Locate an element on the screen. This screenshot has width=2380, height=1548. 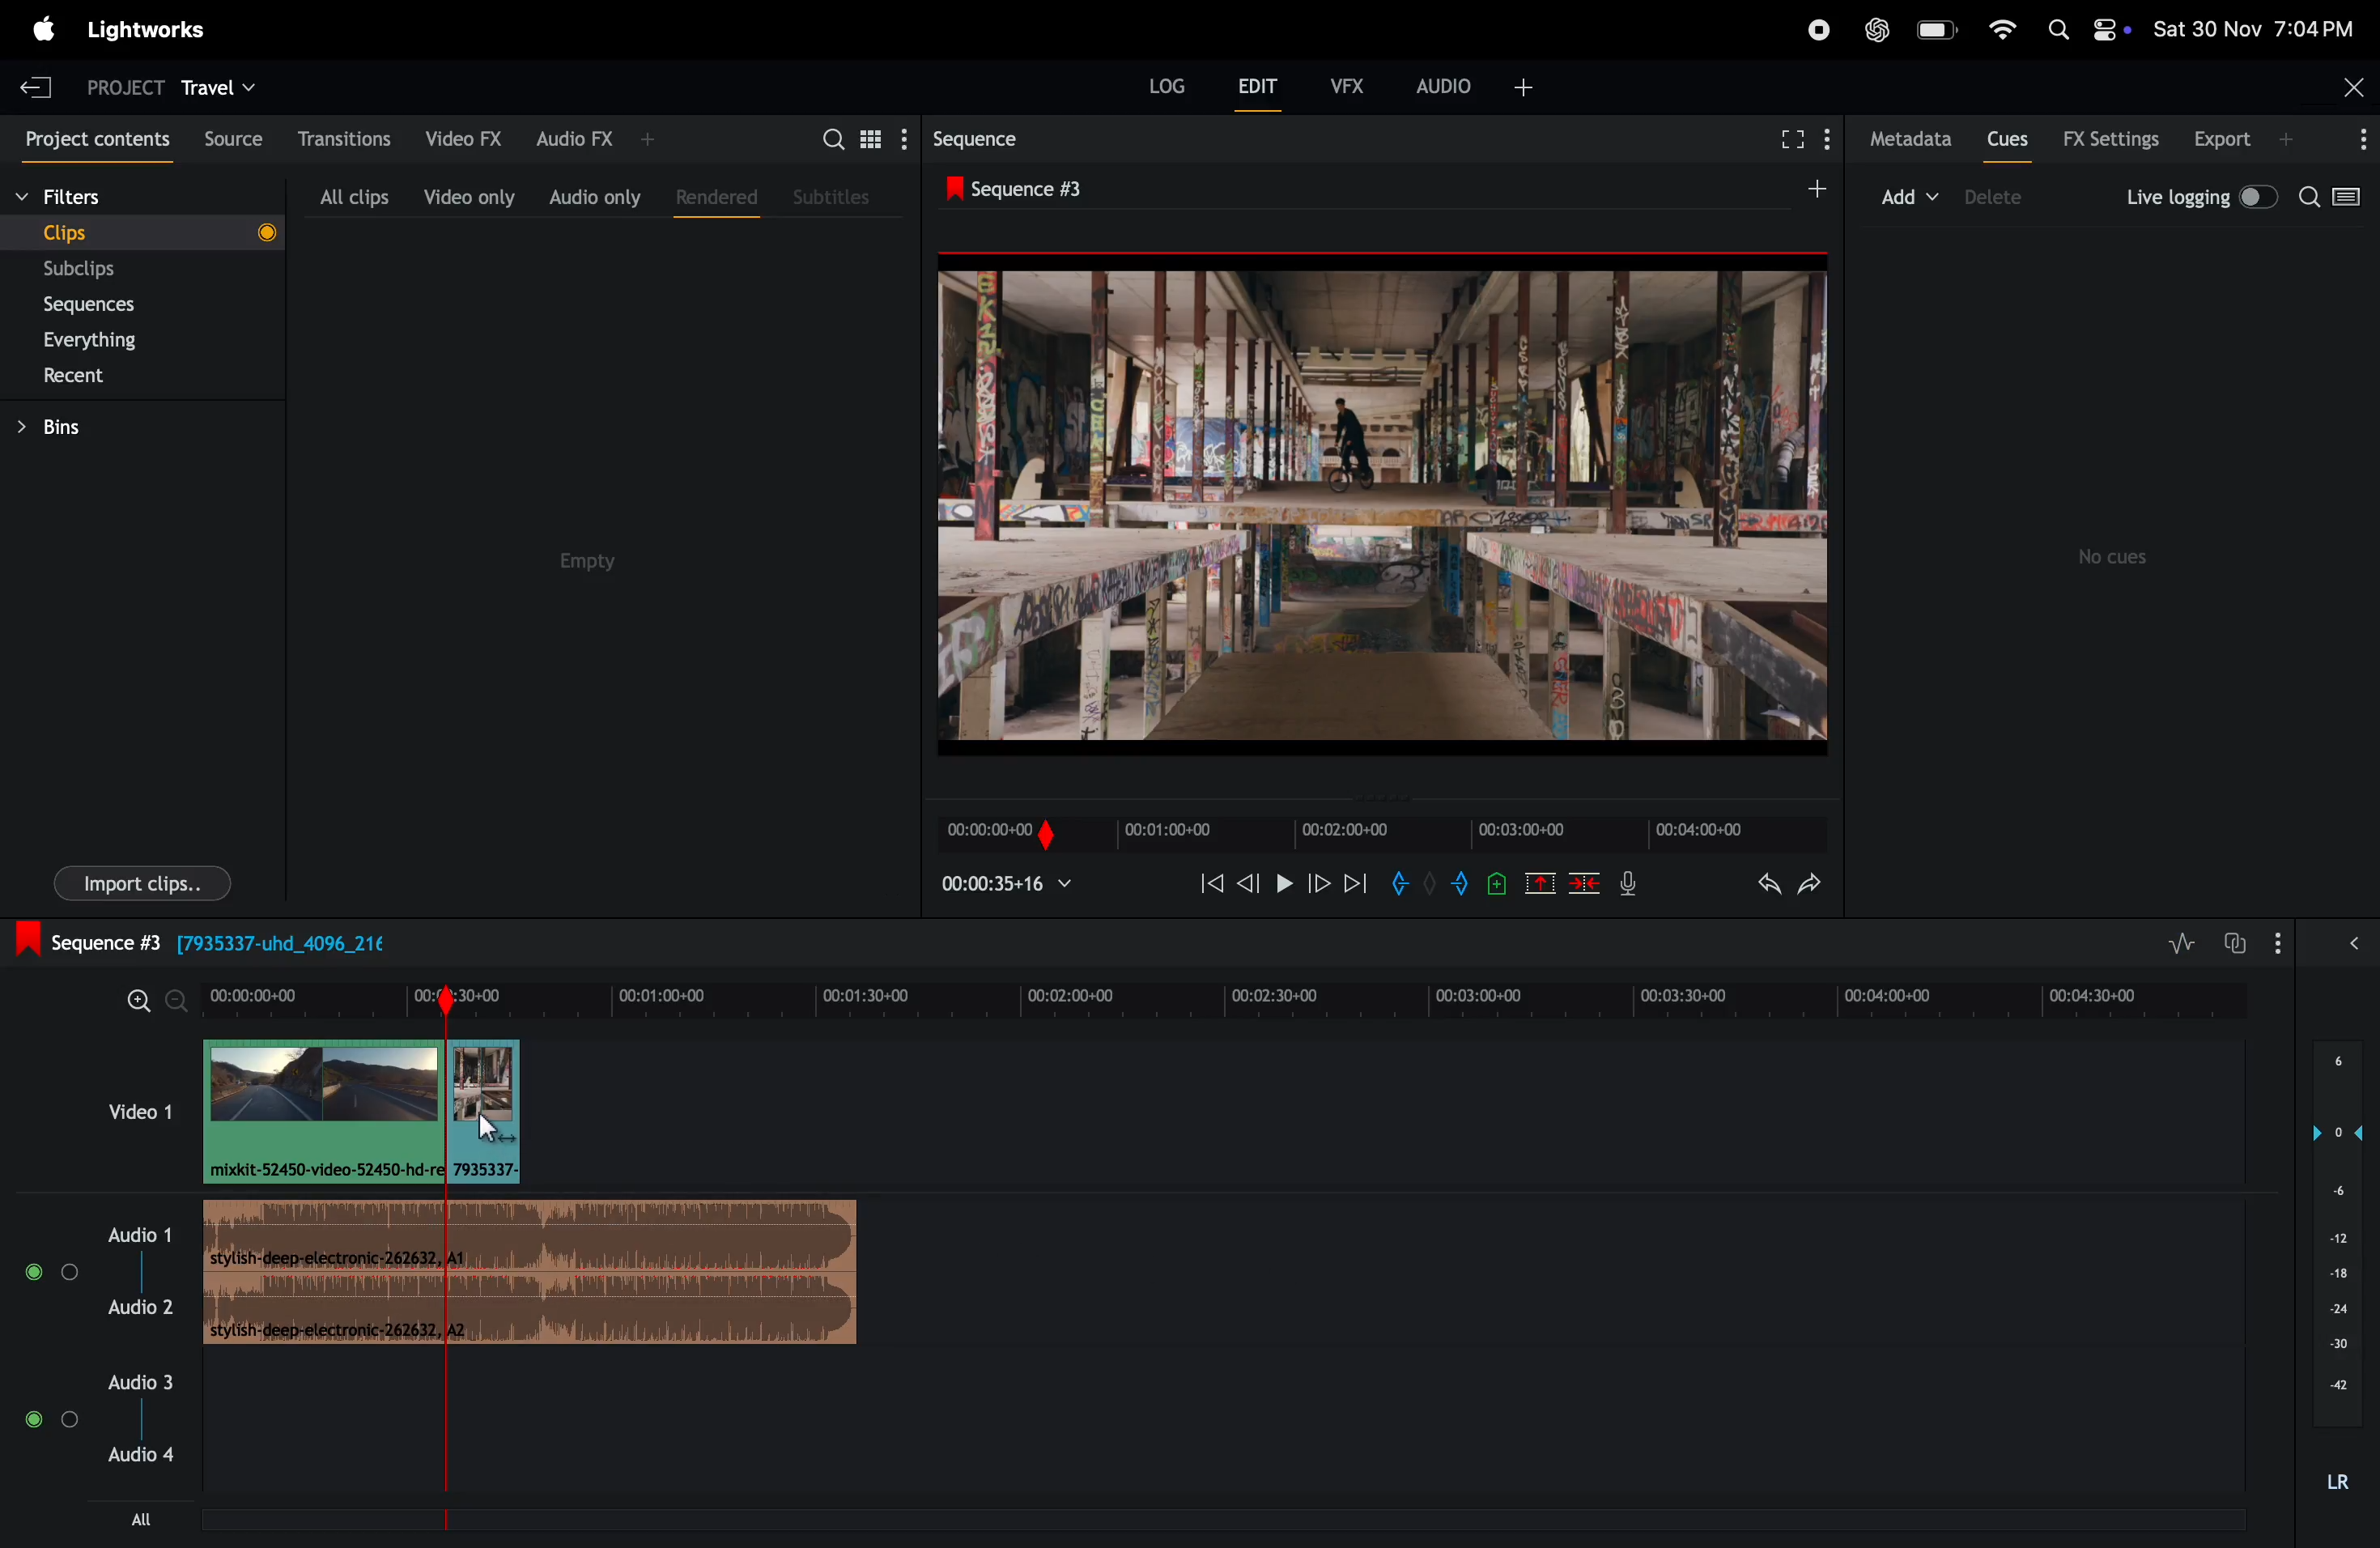
 is located at coordinates (1428, 885).